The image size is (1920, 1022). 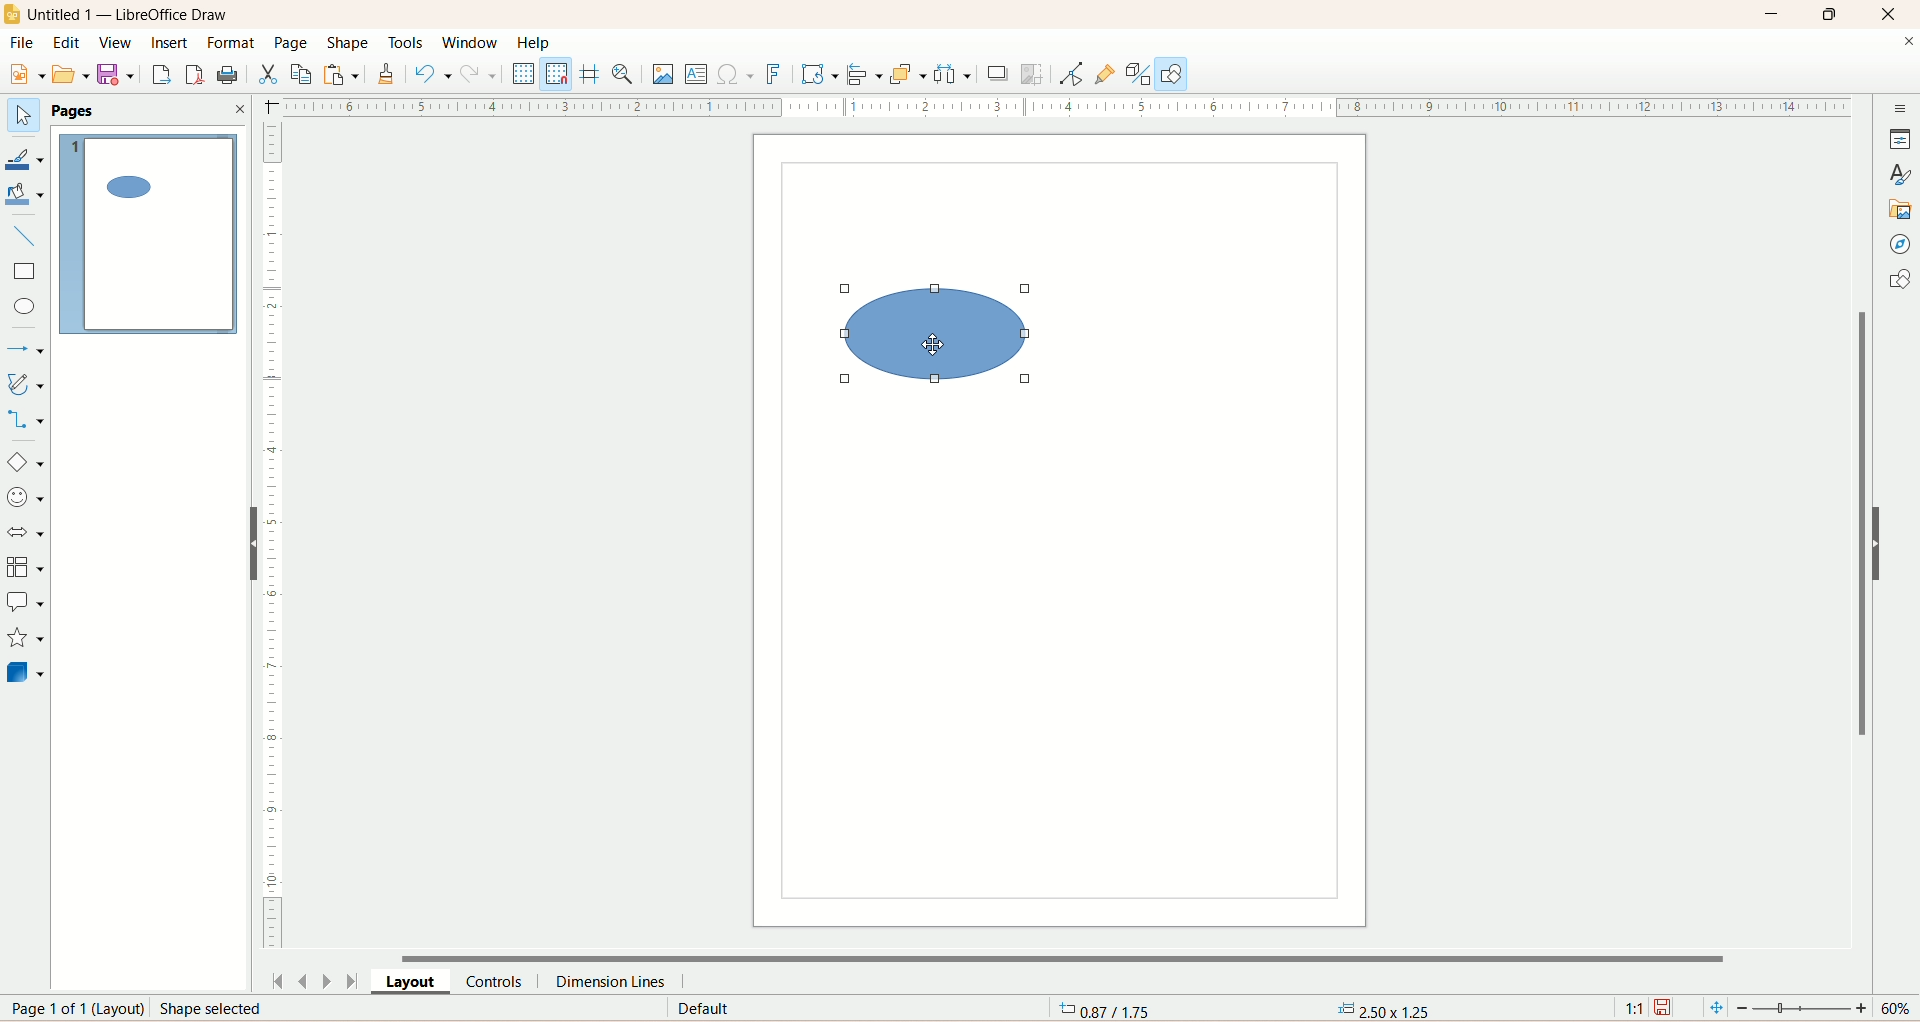 What do you see at coordinates (524, 74) in the screenshot?
I see `display grid` at bounding box center [524, 74].